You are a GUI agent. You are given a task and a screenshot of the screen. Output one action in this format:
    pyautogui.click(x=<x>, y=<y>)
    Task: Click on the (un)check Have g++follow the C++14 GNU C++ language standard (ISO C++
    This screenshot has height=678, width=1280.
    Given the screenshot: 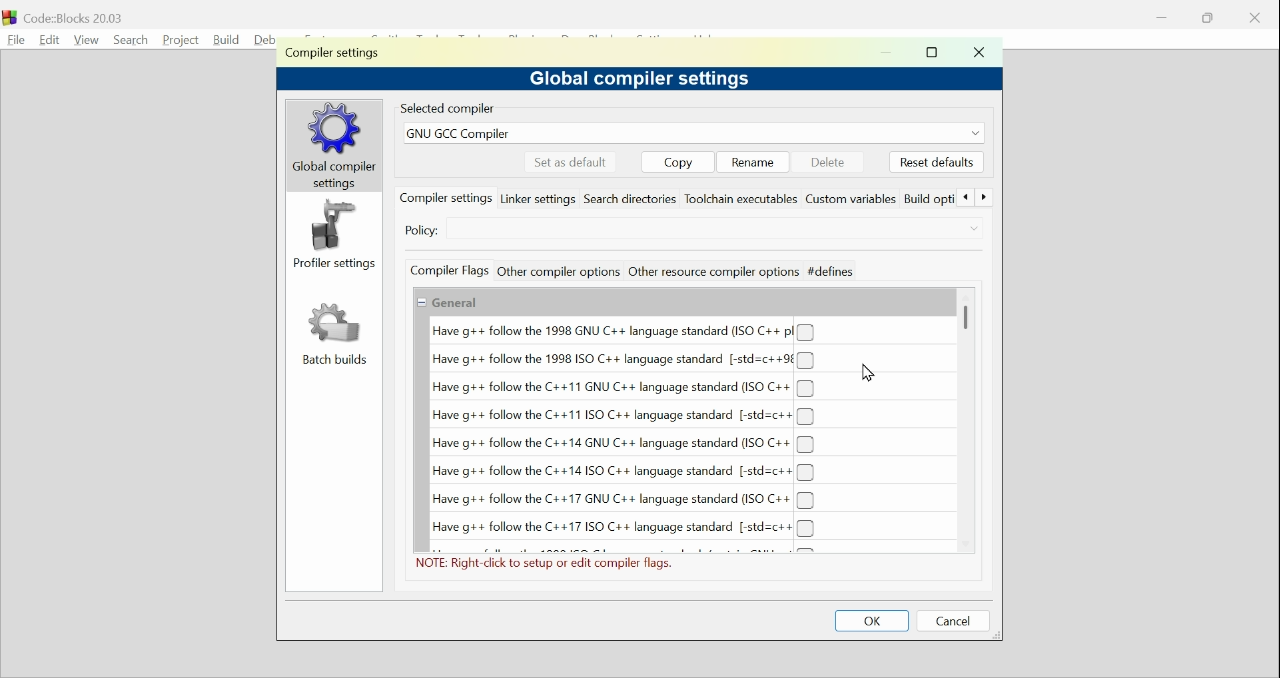 What is the action you would take?
    pyautogui.click(x=622, y=444)
    